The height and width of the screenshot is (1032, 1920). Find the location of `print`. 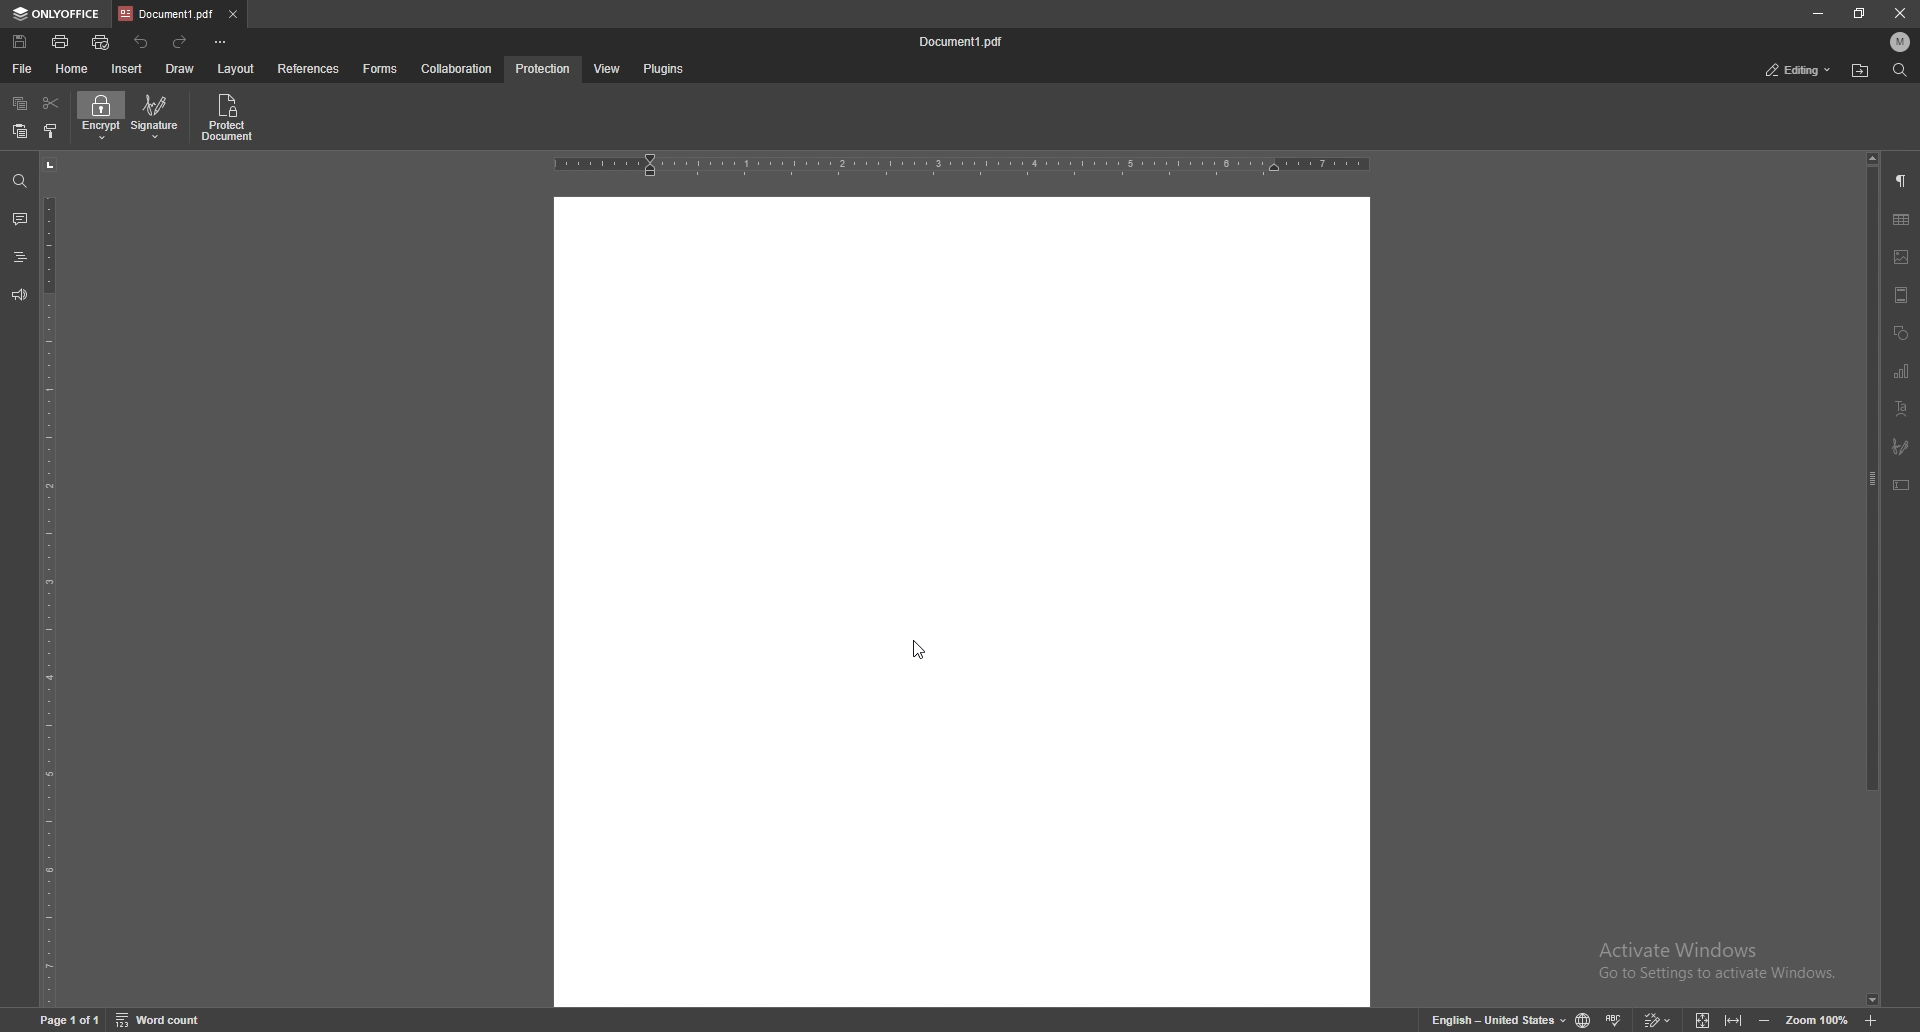

print is located at coordinates (61, 42).